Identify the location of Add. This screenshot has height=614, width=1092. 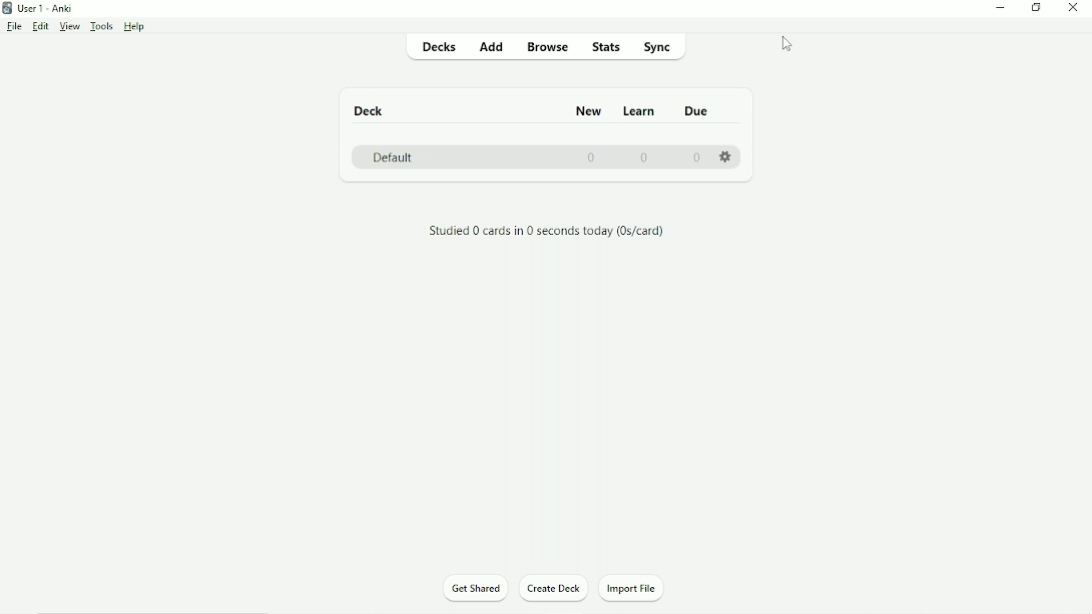
(491, 45).